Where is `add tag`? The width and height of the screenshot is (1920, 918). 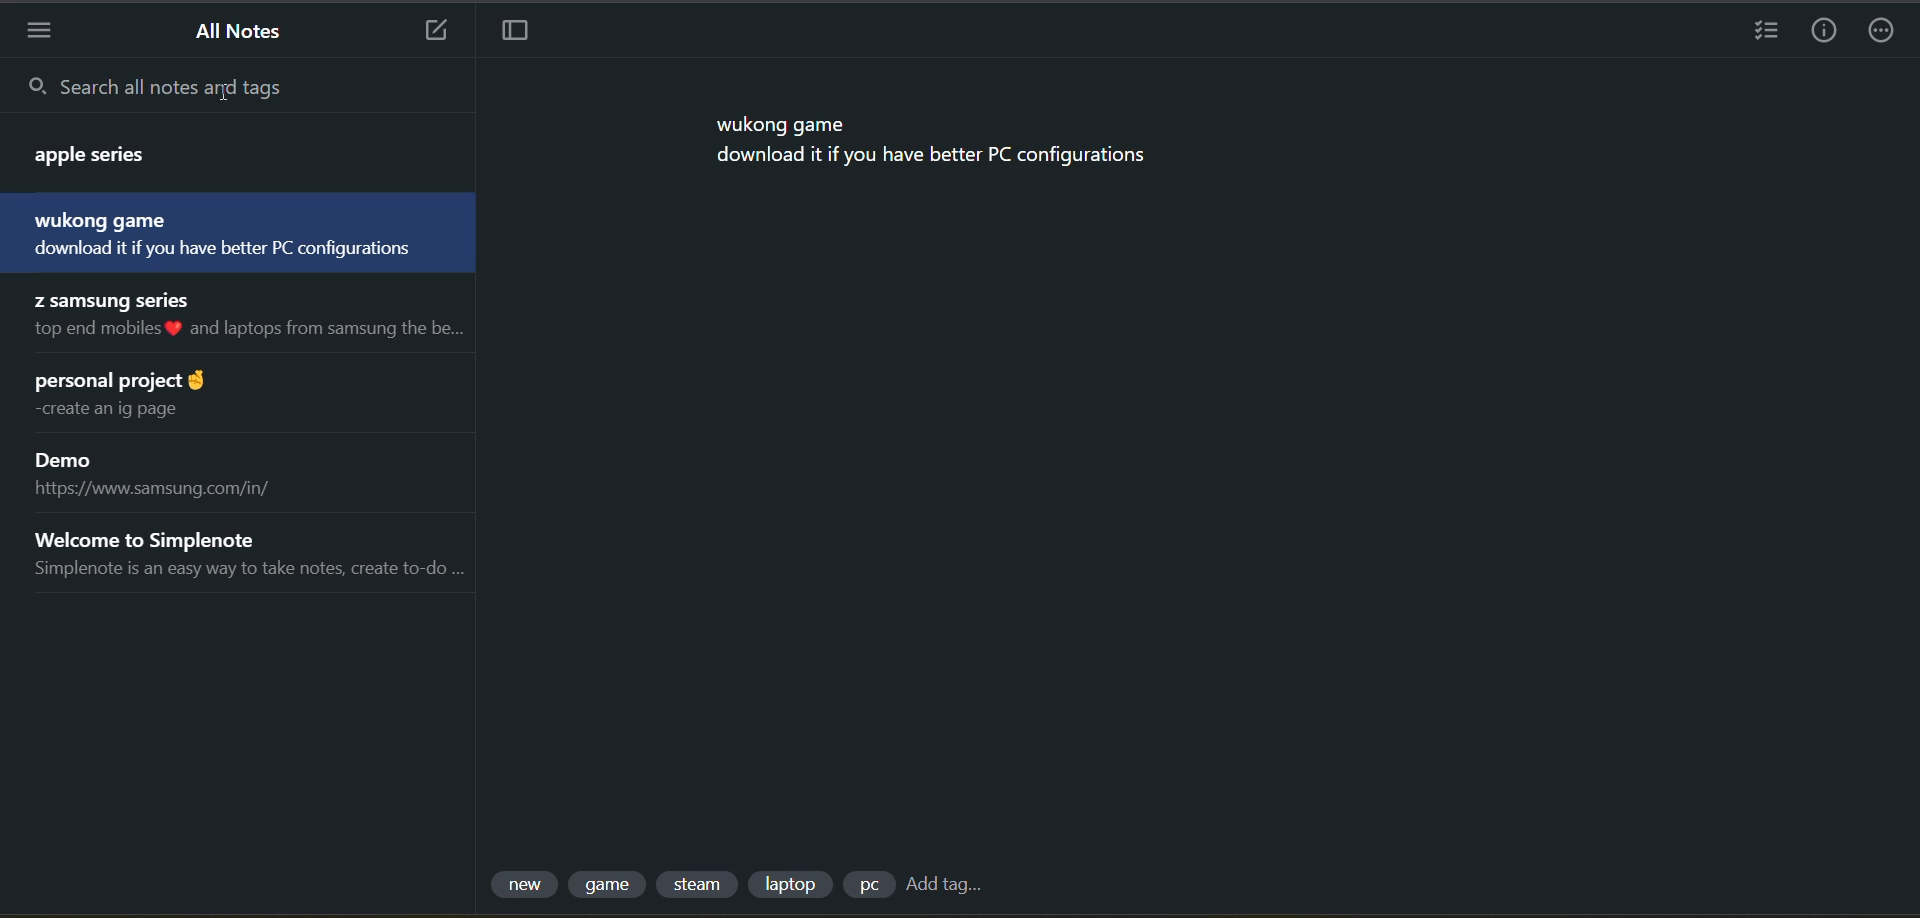 add tag is located at coordinates (949, 883).